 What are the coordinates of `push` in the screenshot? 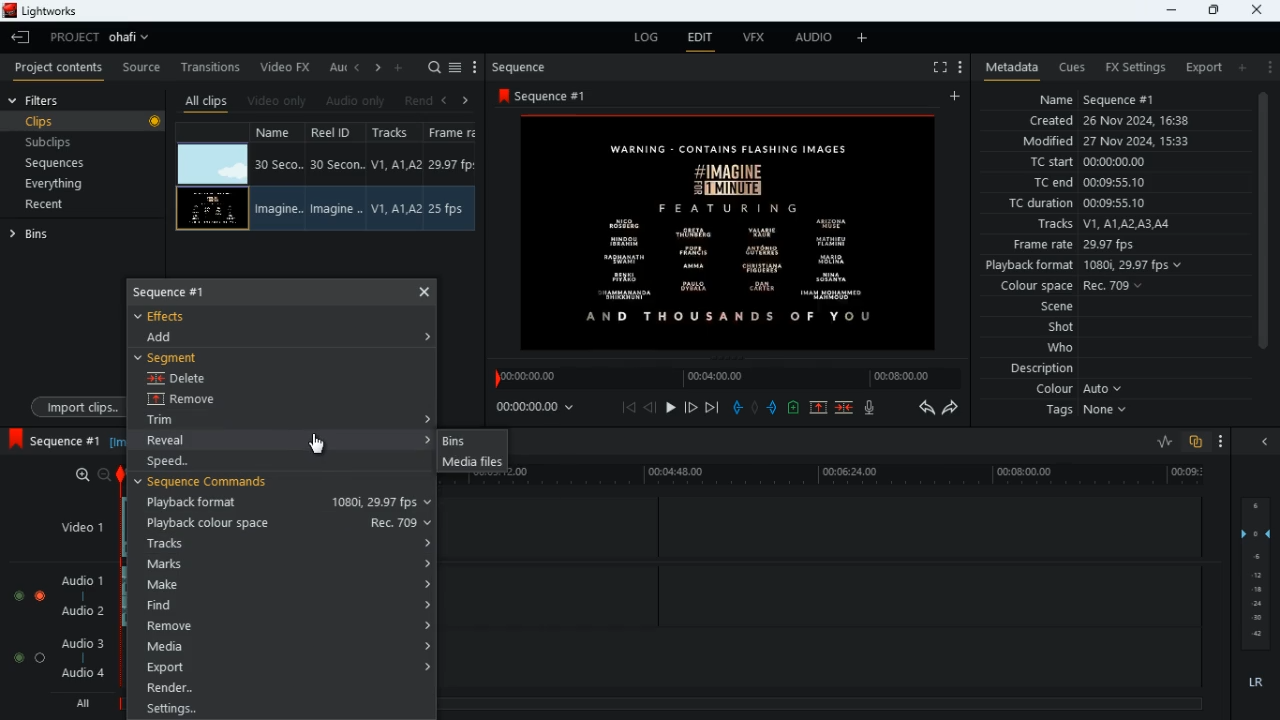 It's located at (773, 409).